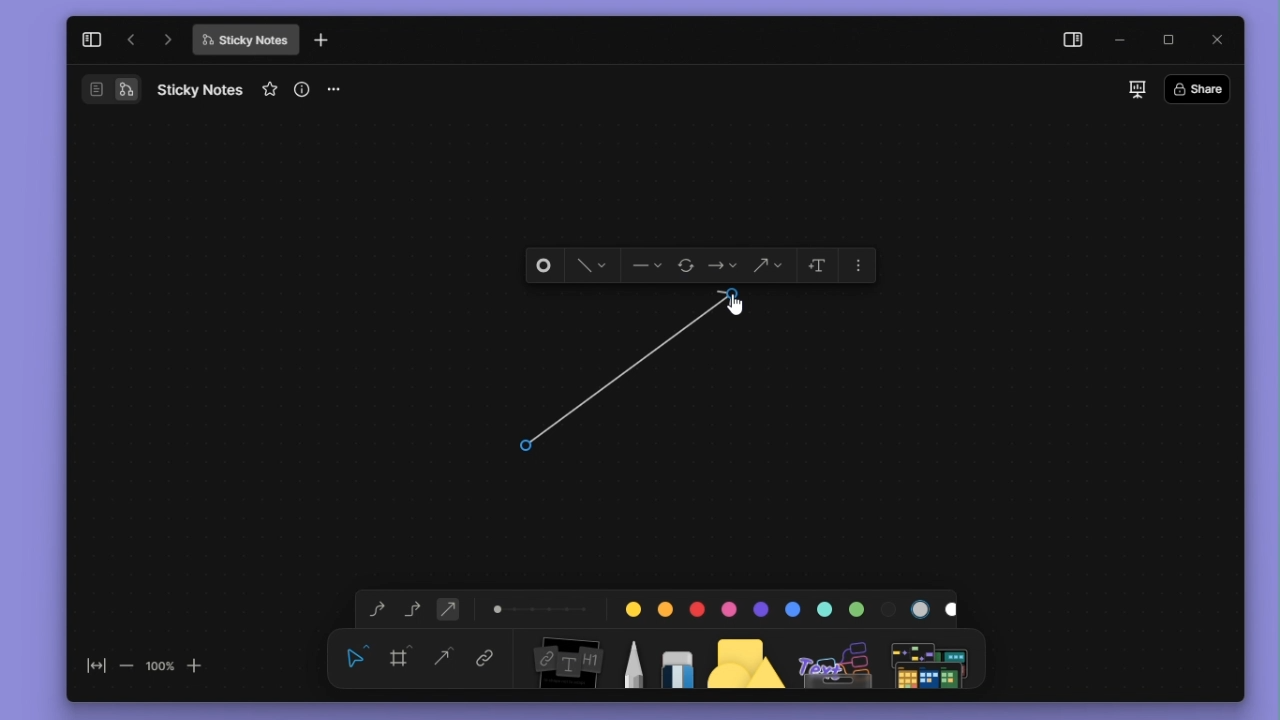 This screenshot has width=1280, height=720. What do you see at coordinates (530, 444) in the screenshot?
I see `mouse crosshair` at bounding box center [530, 444].